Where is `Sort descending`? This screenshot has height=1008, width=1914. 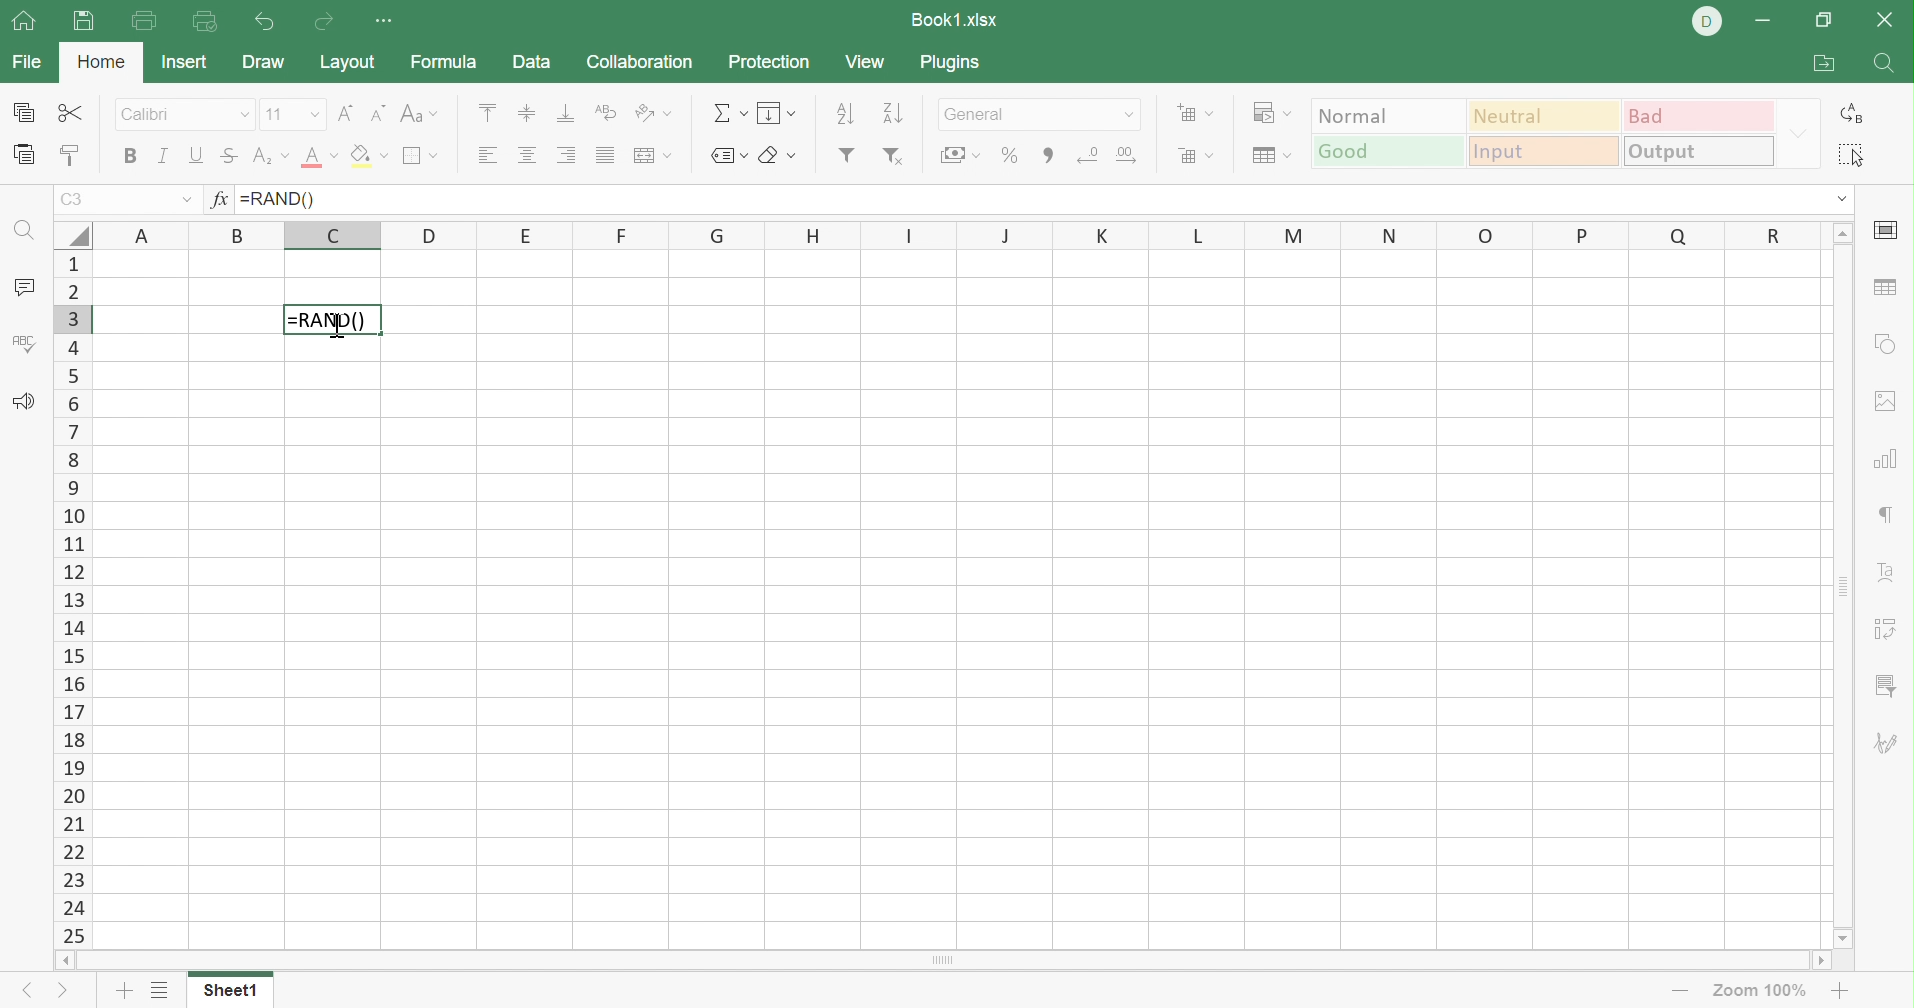
Sort descending is located at coordinates (893, 113).